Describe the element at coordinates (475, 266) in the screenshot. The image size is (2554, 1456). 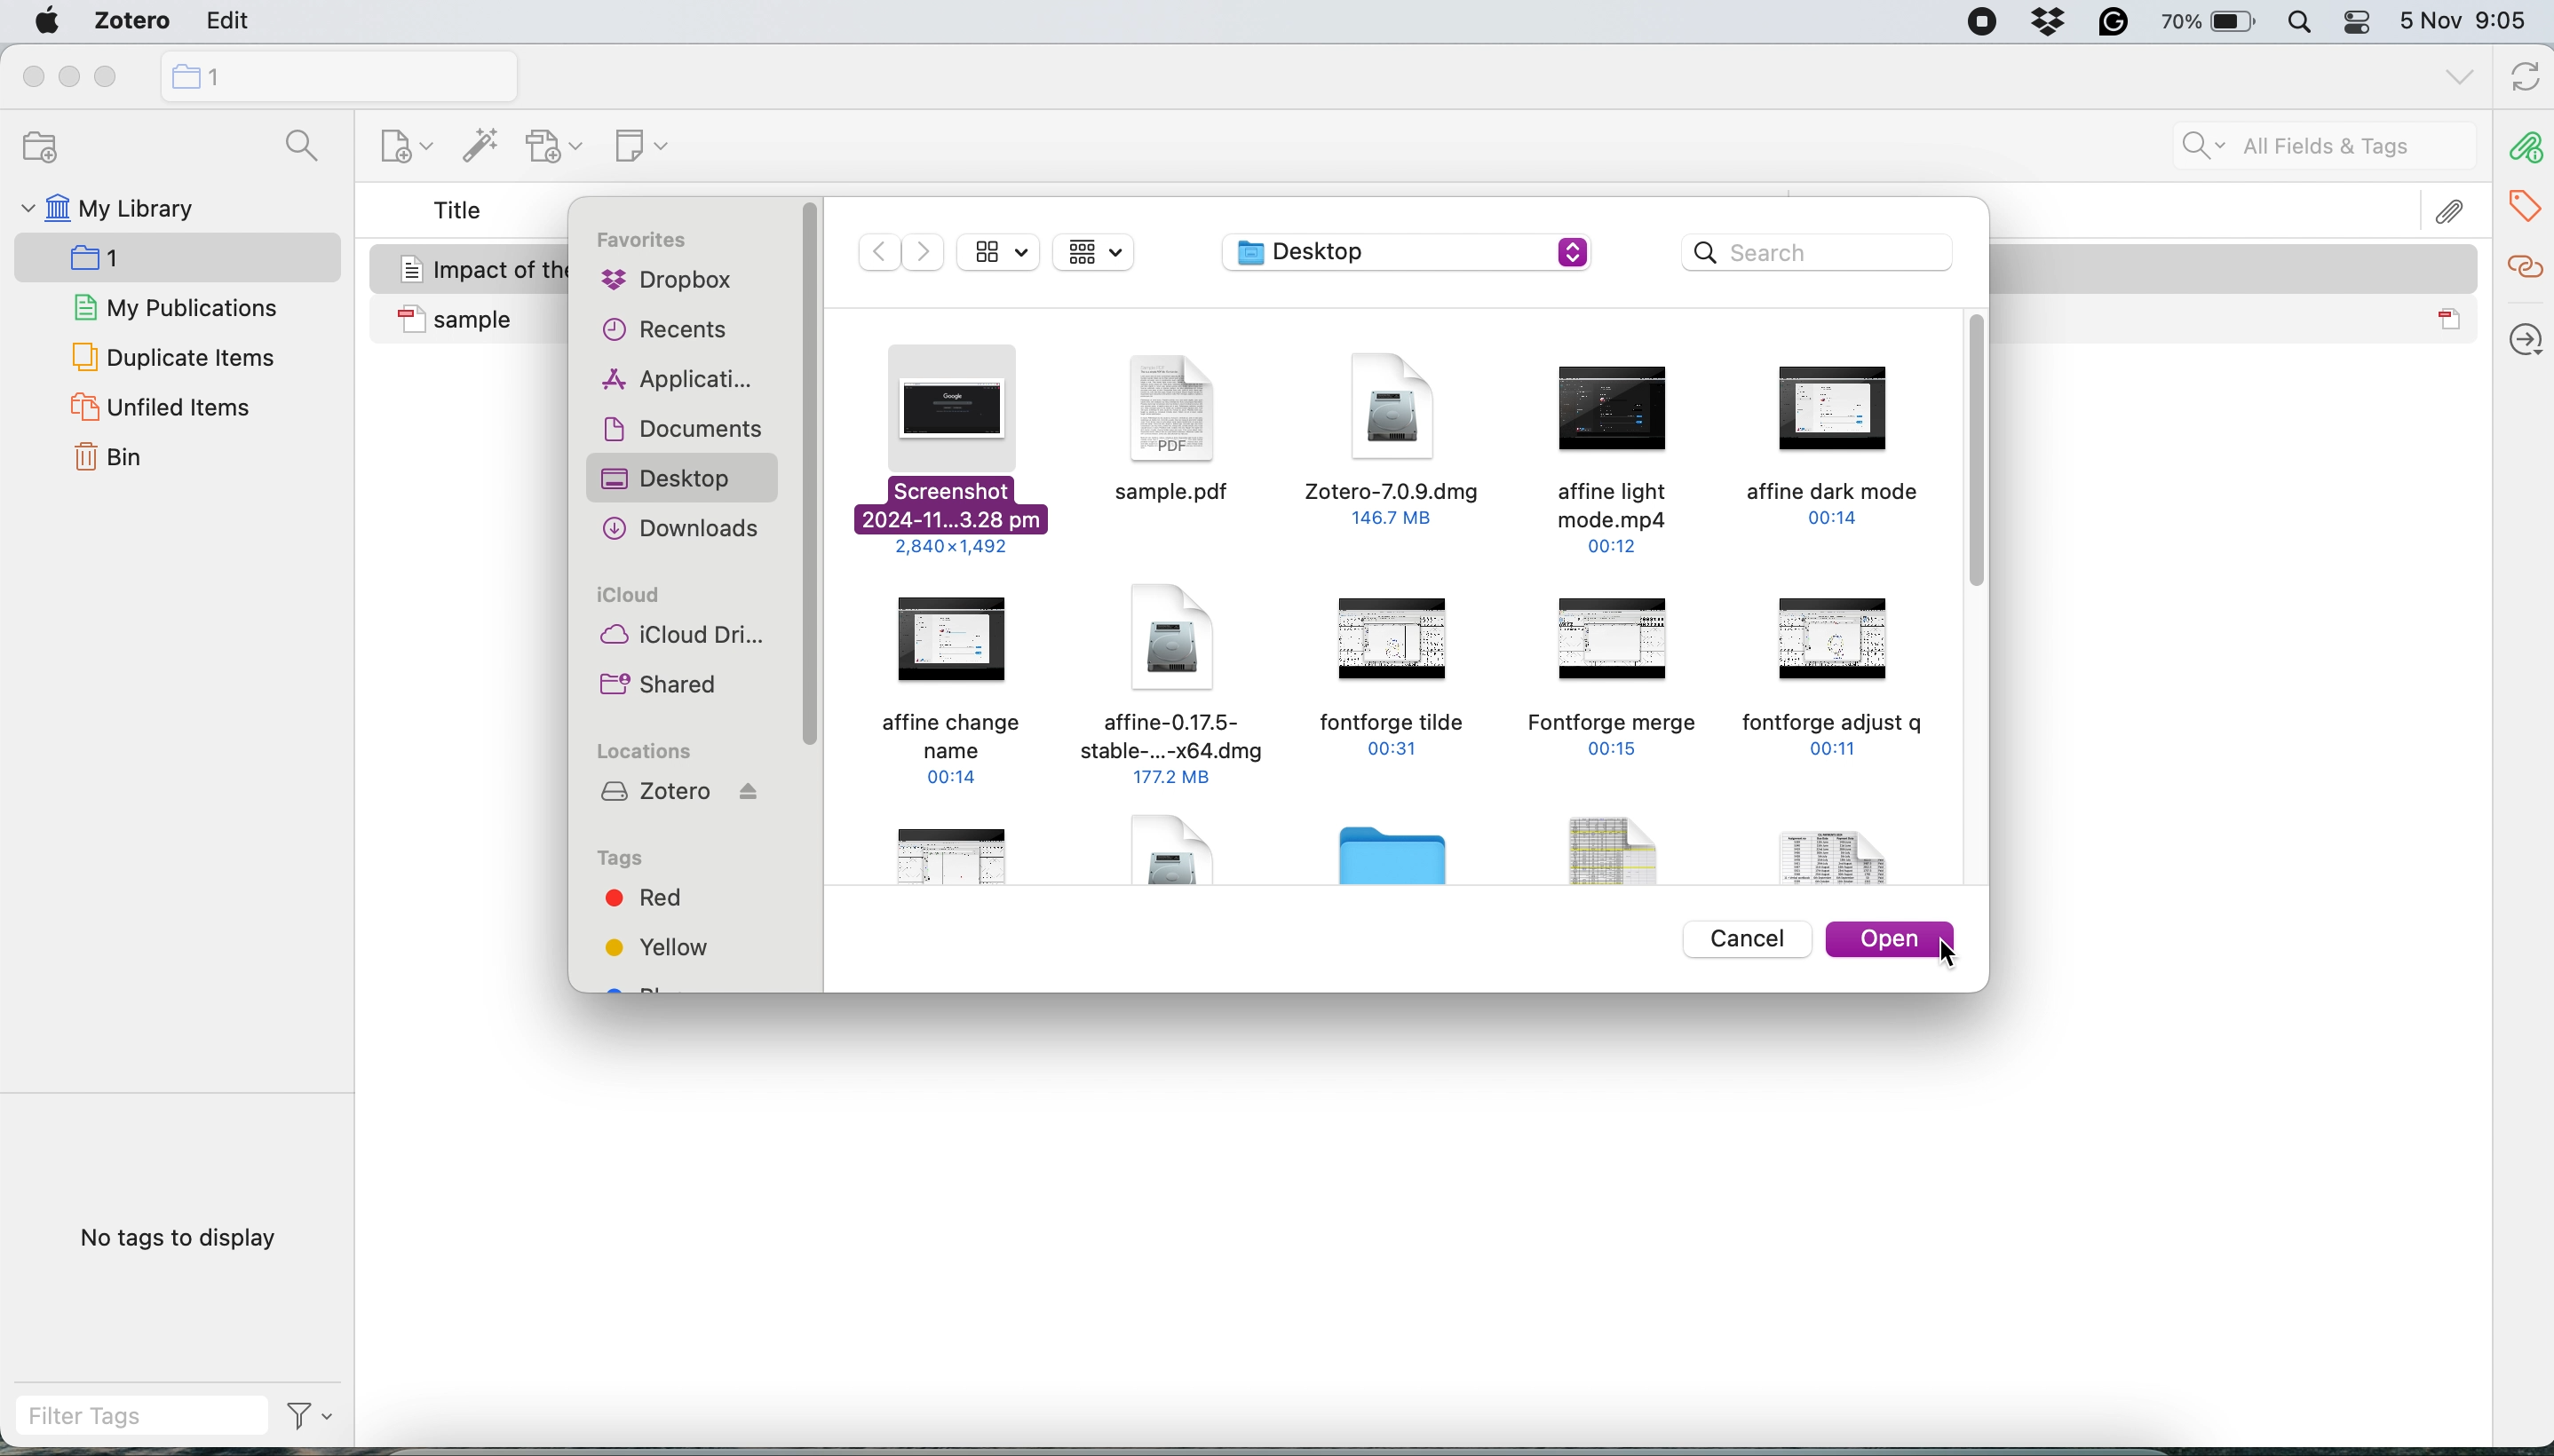
I see `Impact of the Information Technology on the Accounting System  Jasim and Raewf` at that location.